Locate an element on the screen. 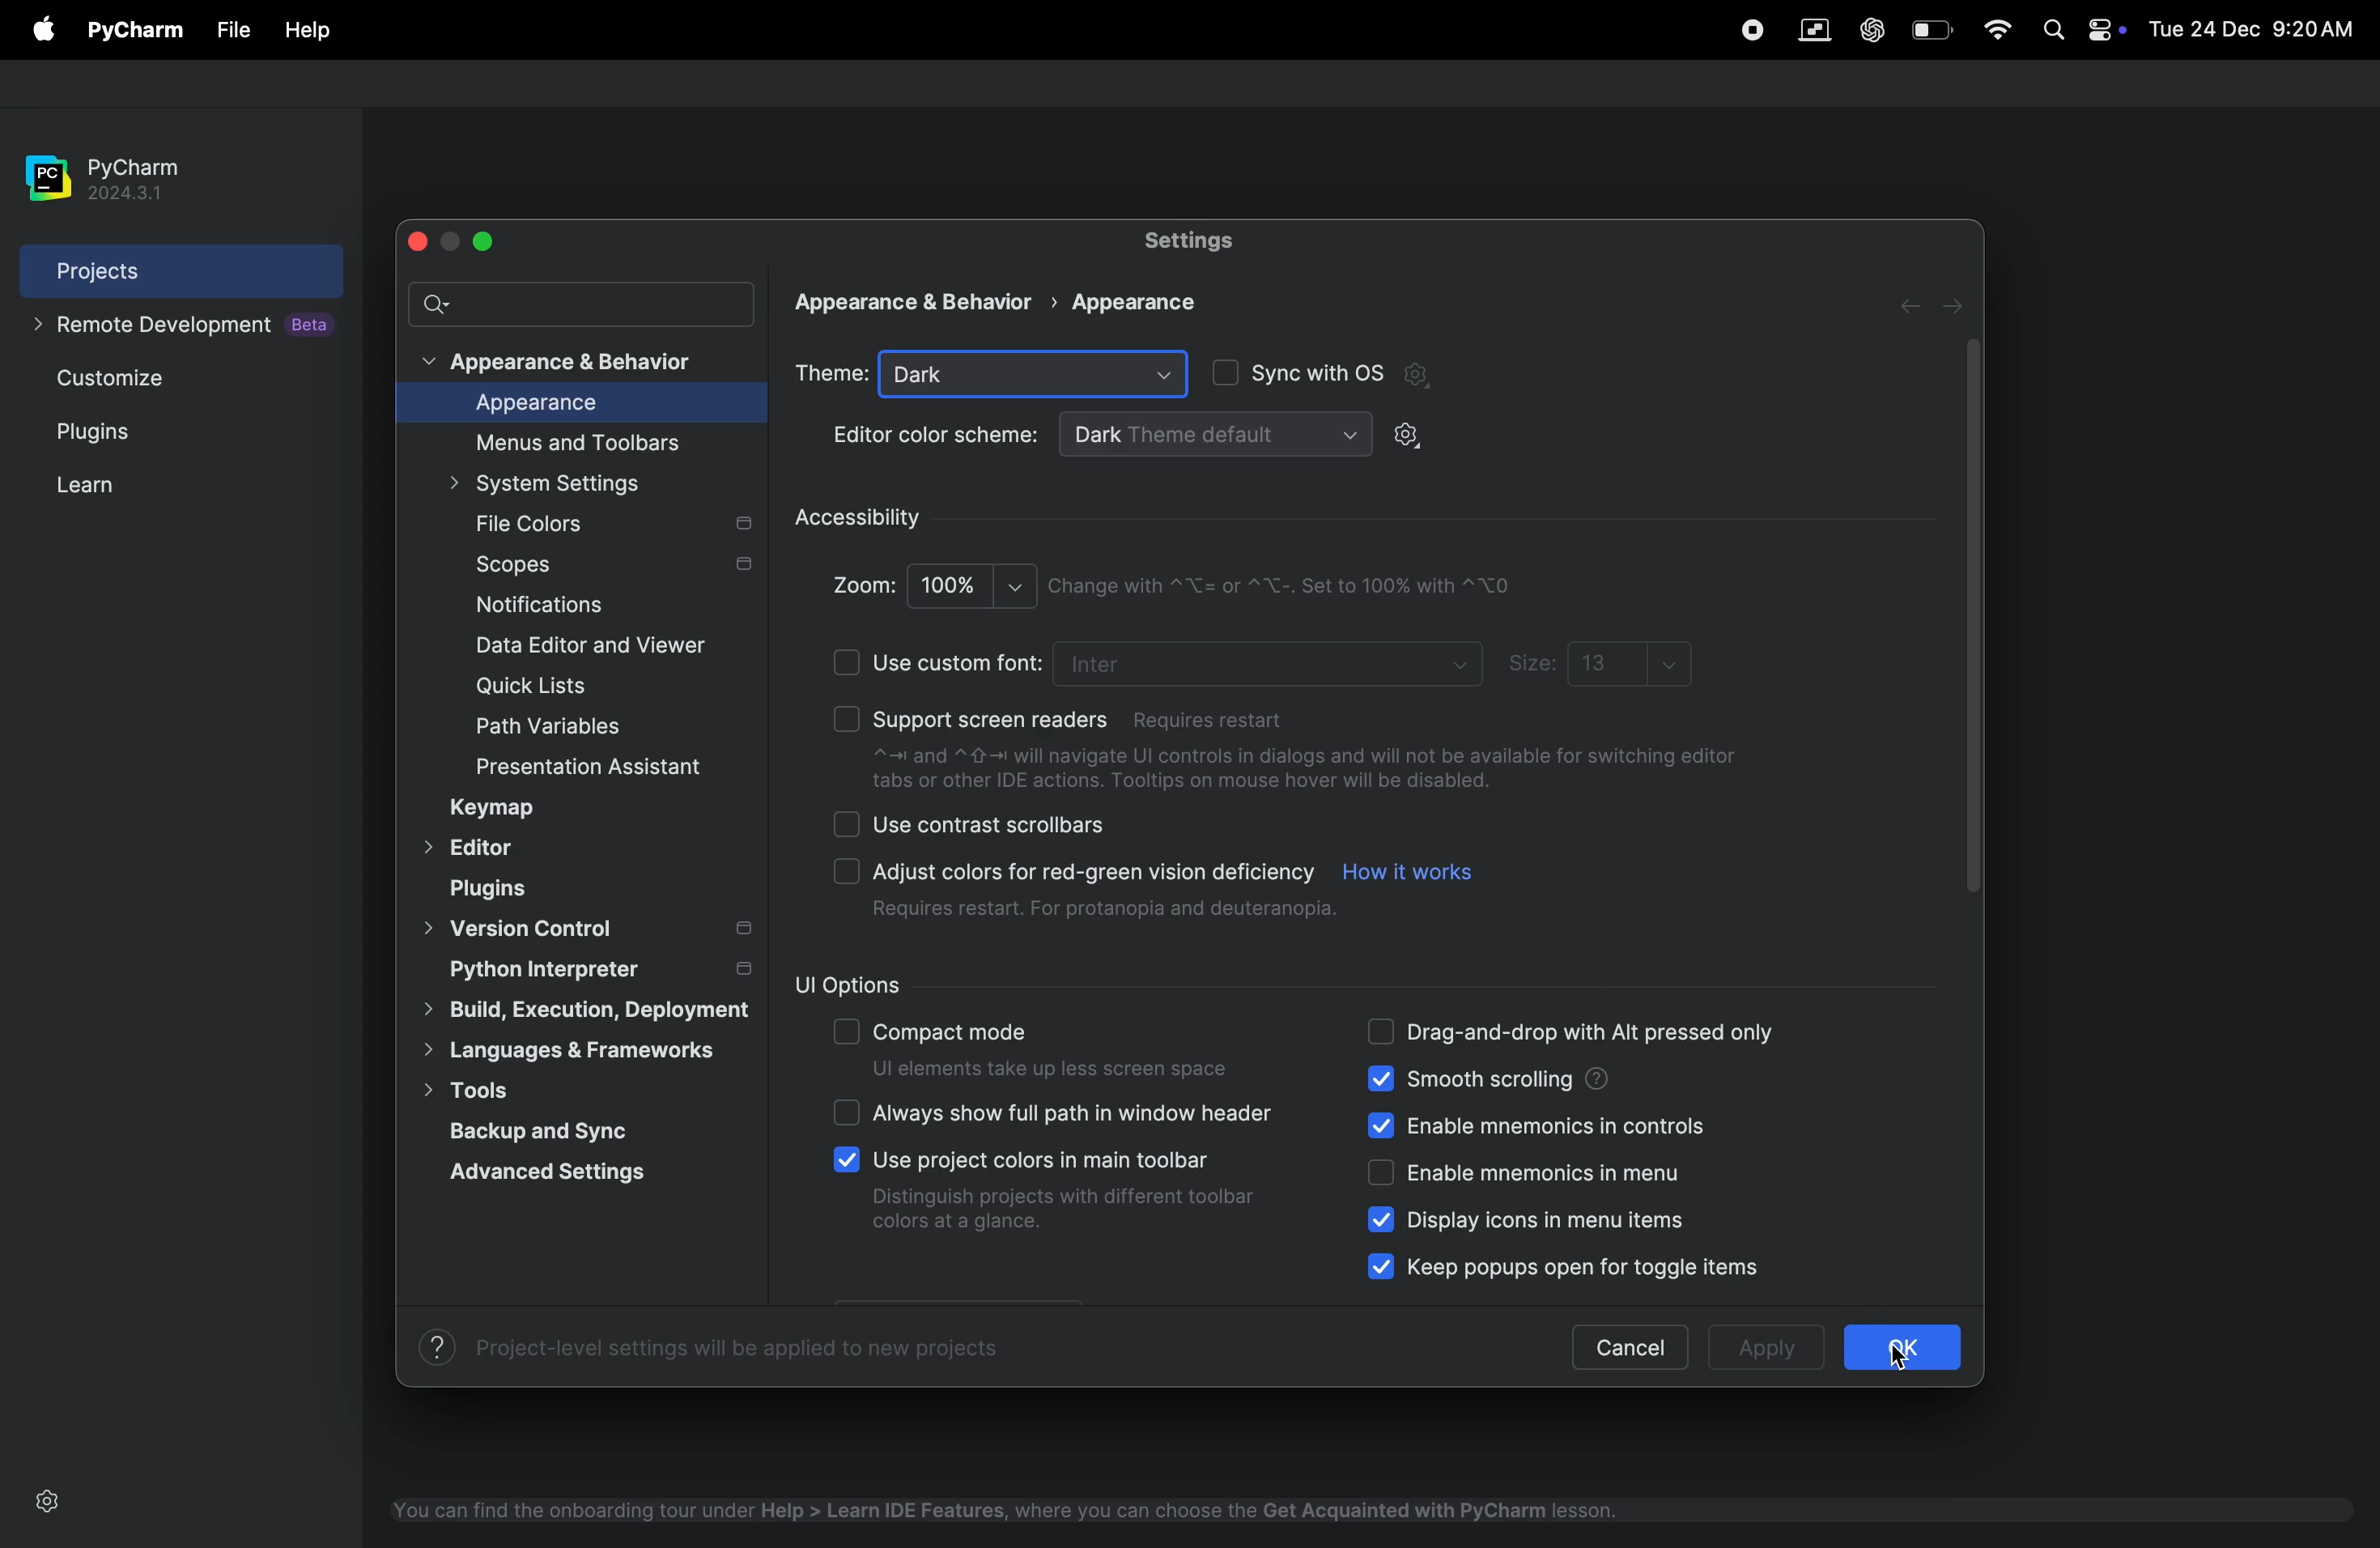 This screenshot has height=1548, width=2380. settings is located at coordinates (1409, 438).